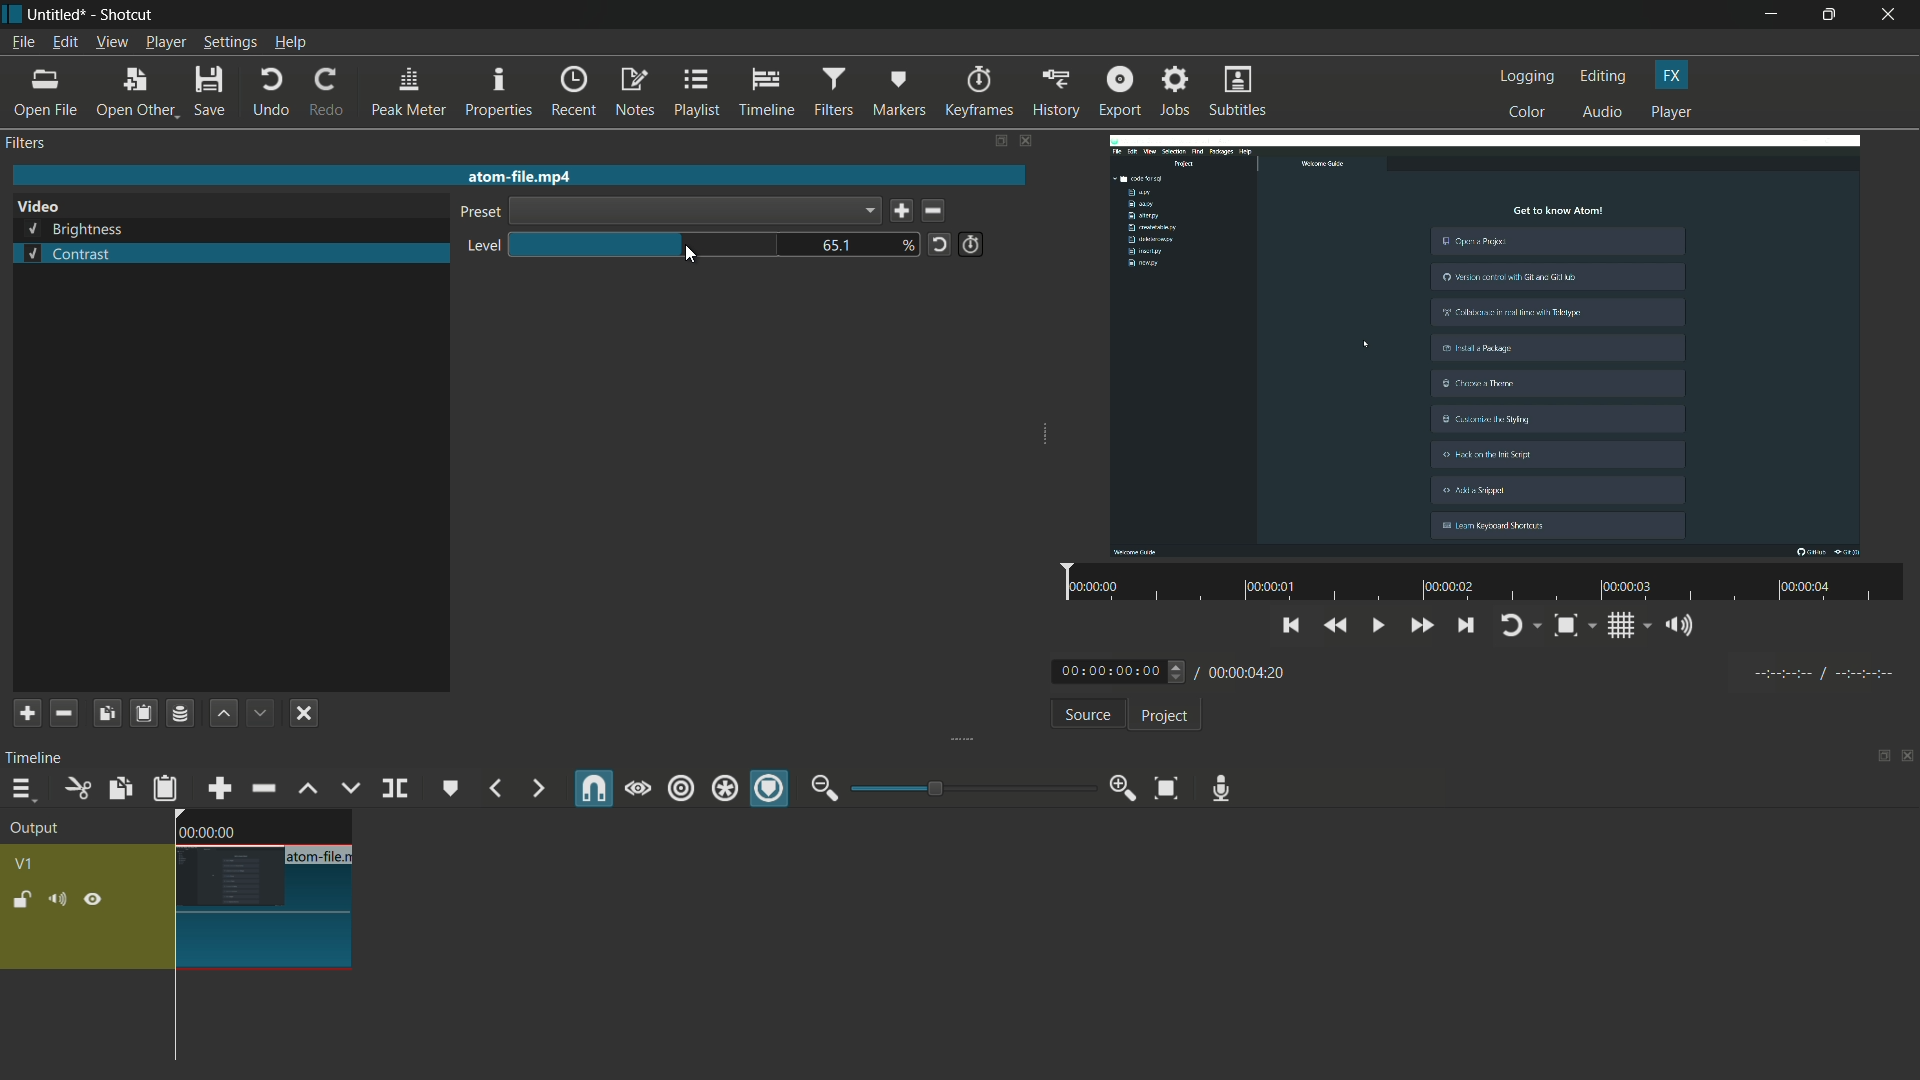 The height and width of the screenshot is (1080, 1920). I want to click on play quickly backwards, so click(1337, 626).